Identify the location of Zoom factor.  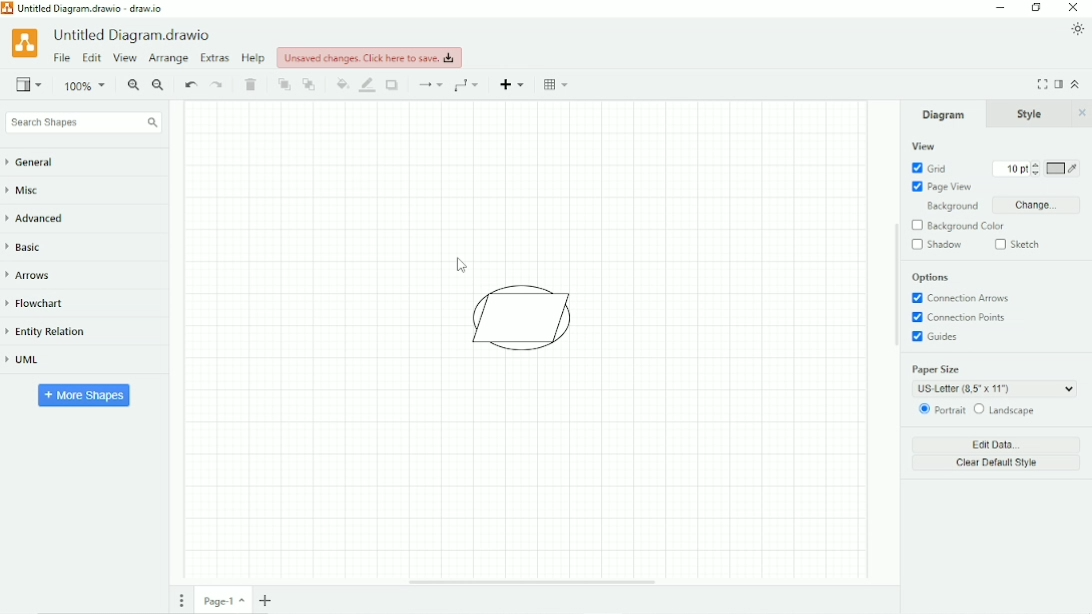
(86, 86).